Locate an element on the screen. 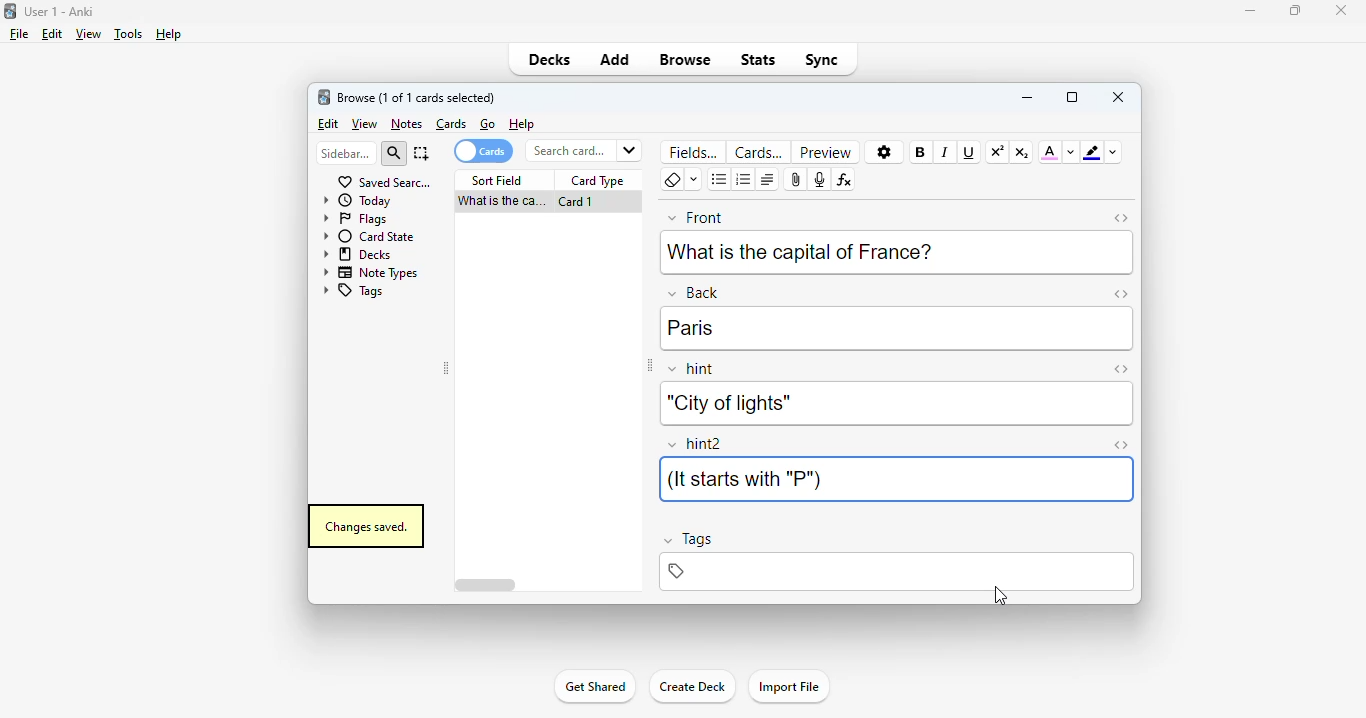 This screenshot has width=1366, height=718. decks is located at coordinates (550, 59).